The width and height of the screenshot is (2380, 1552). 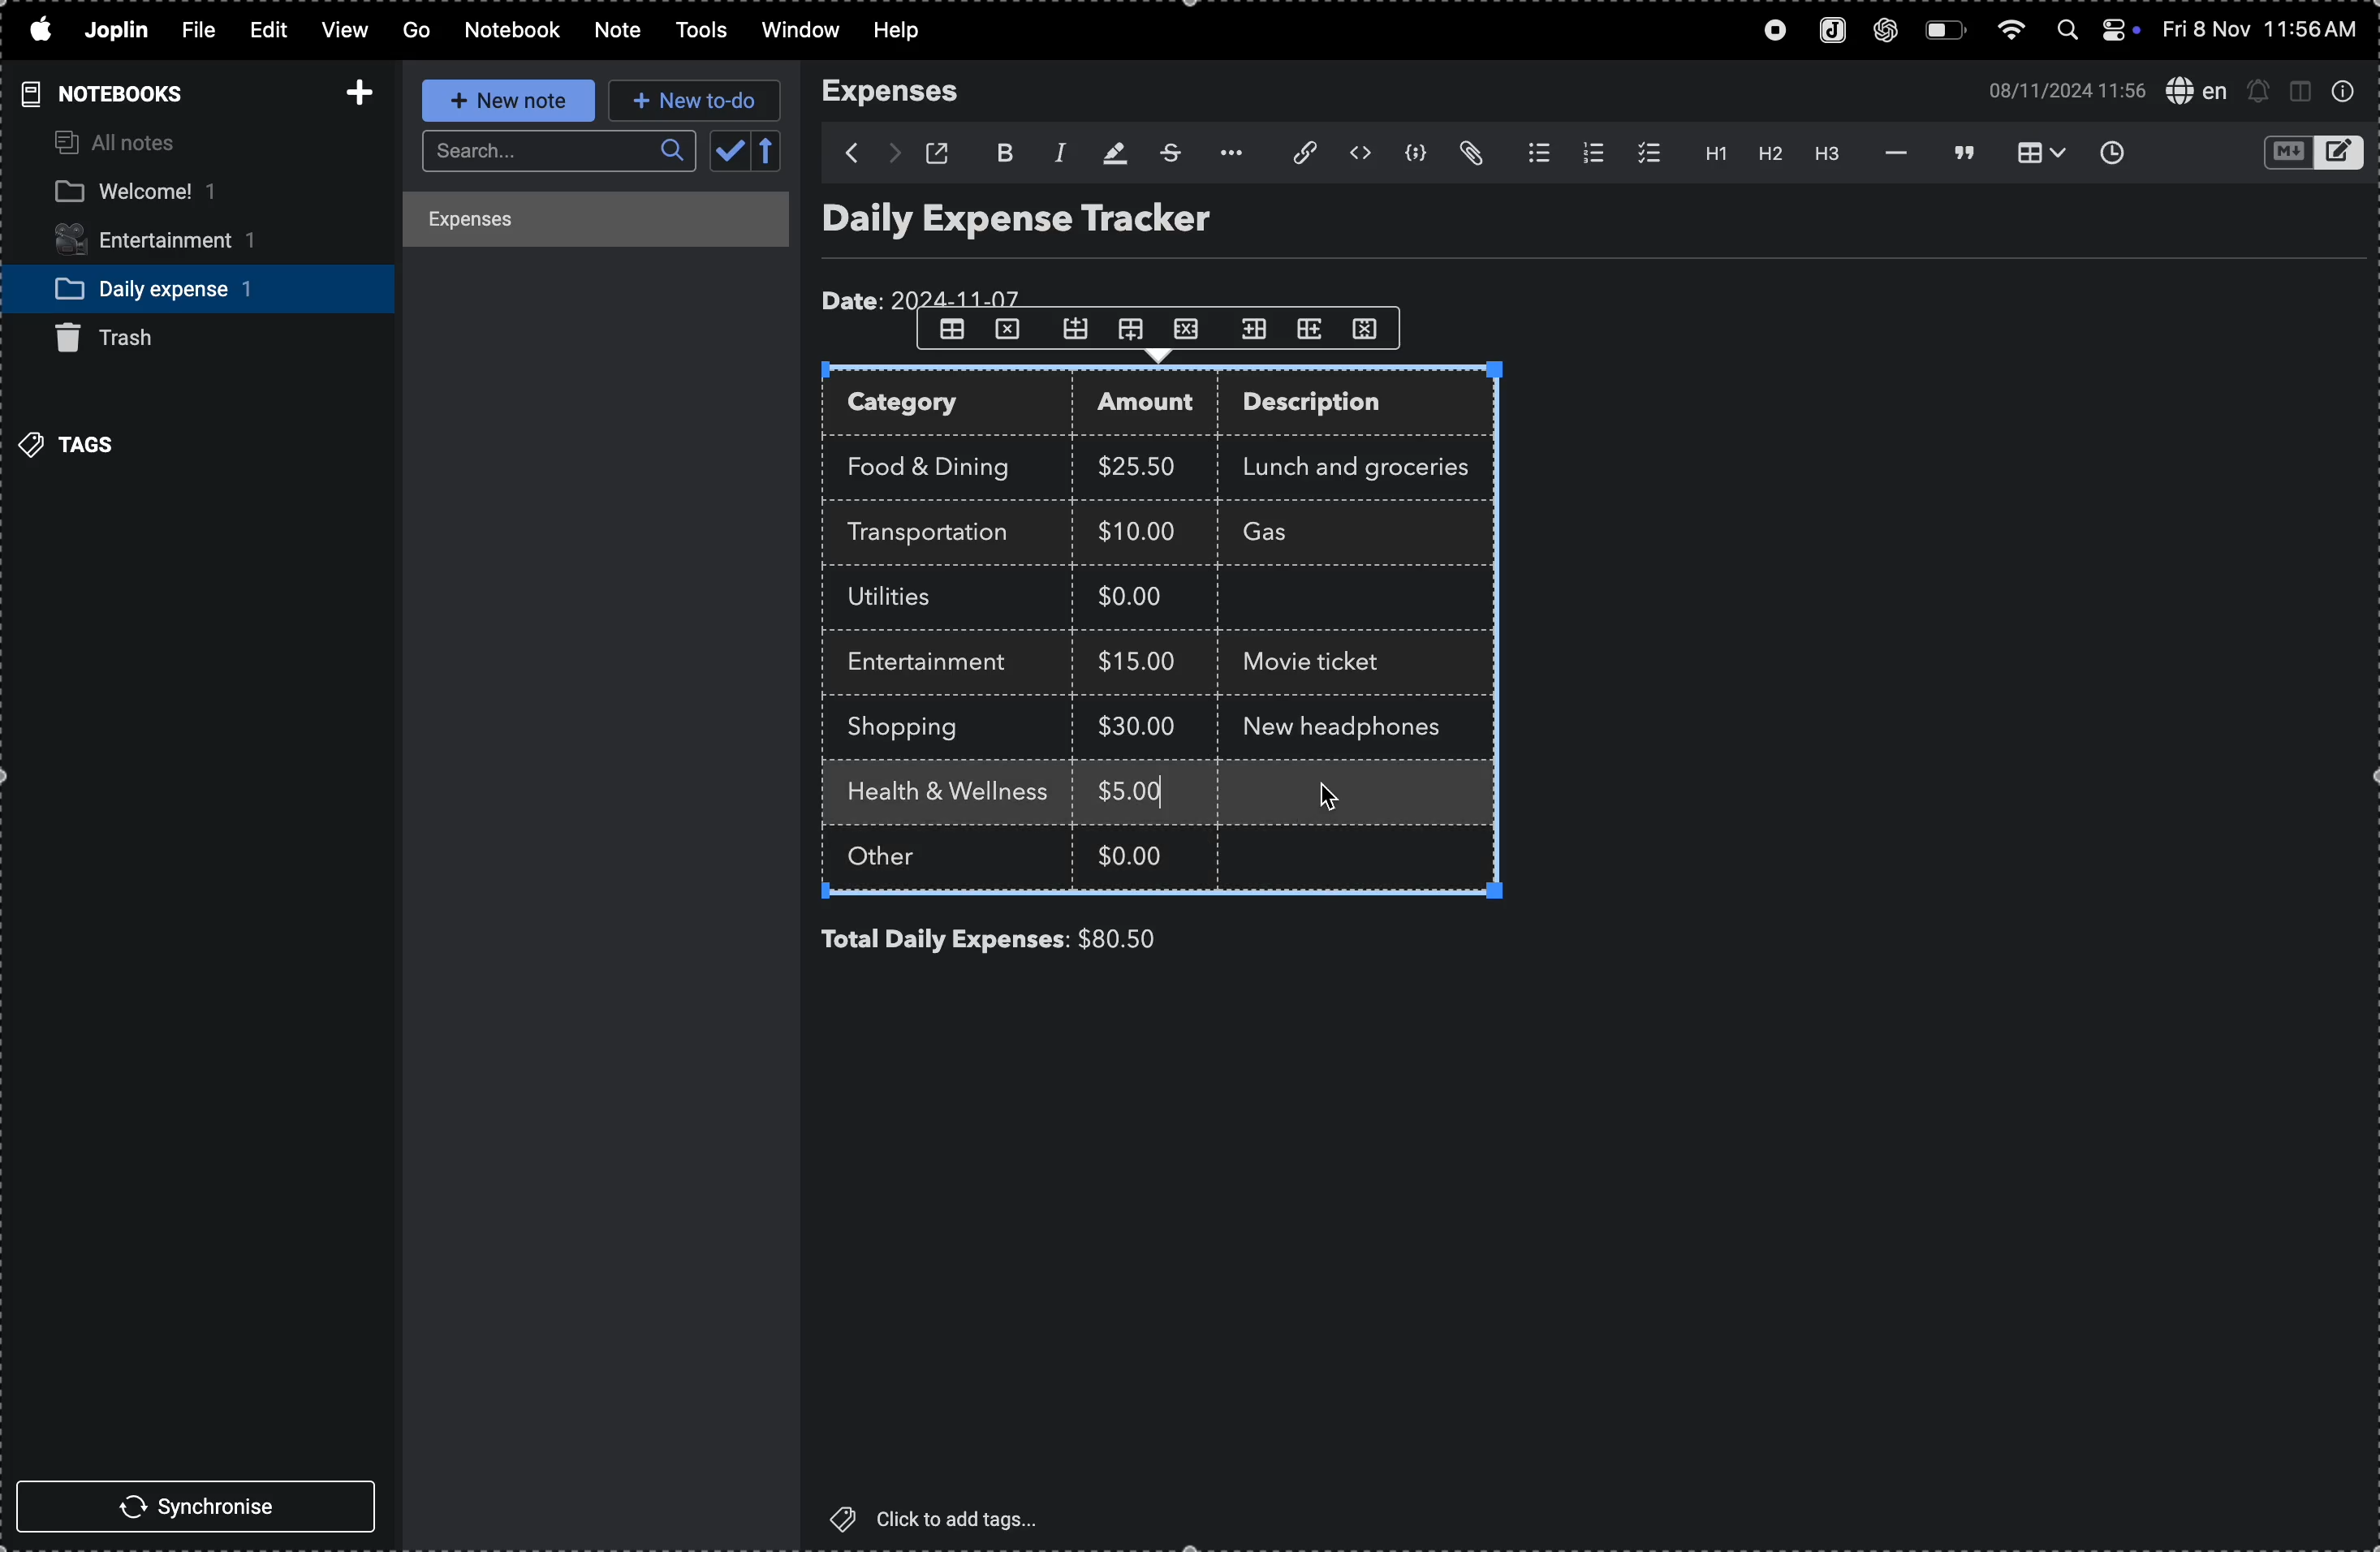 What do you see at coordinates (514, 30) in the screenshot?
I see `notebook` at bounding box center [514, 30].